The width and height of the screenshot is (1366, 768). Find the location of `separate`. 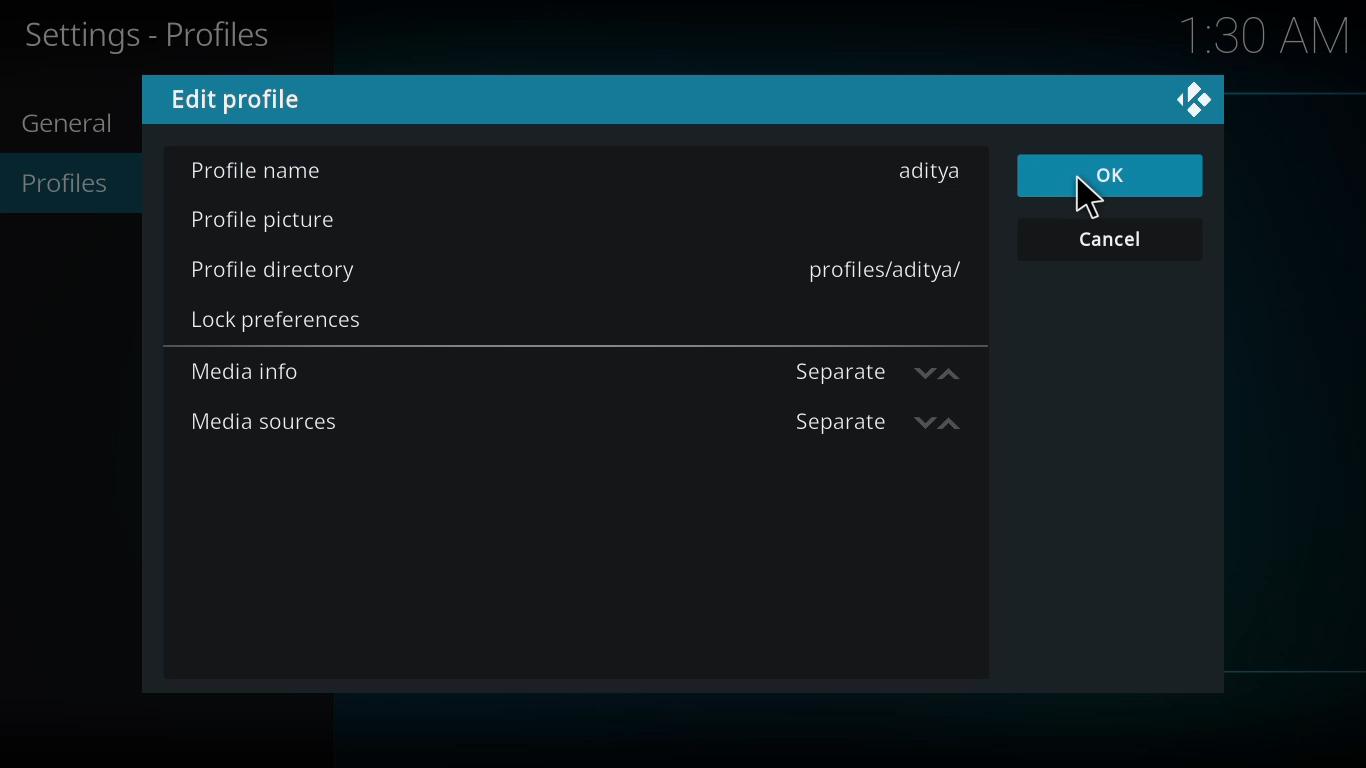

separate is located at coordinates (836, 372).